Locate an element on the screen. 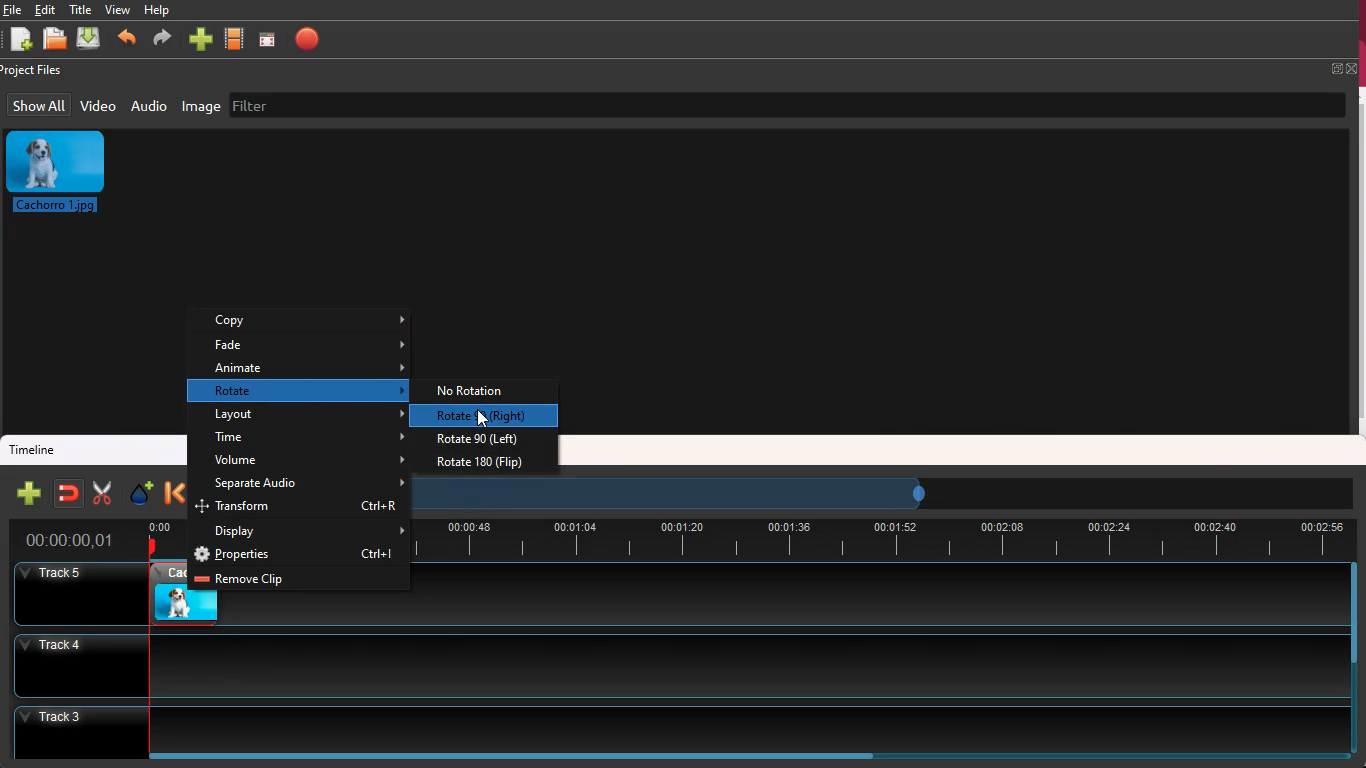 The width and height of the screenshot is (1366, 768). remove clip is located at coordinates (297, 580).